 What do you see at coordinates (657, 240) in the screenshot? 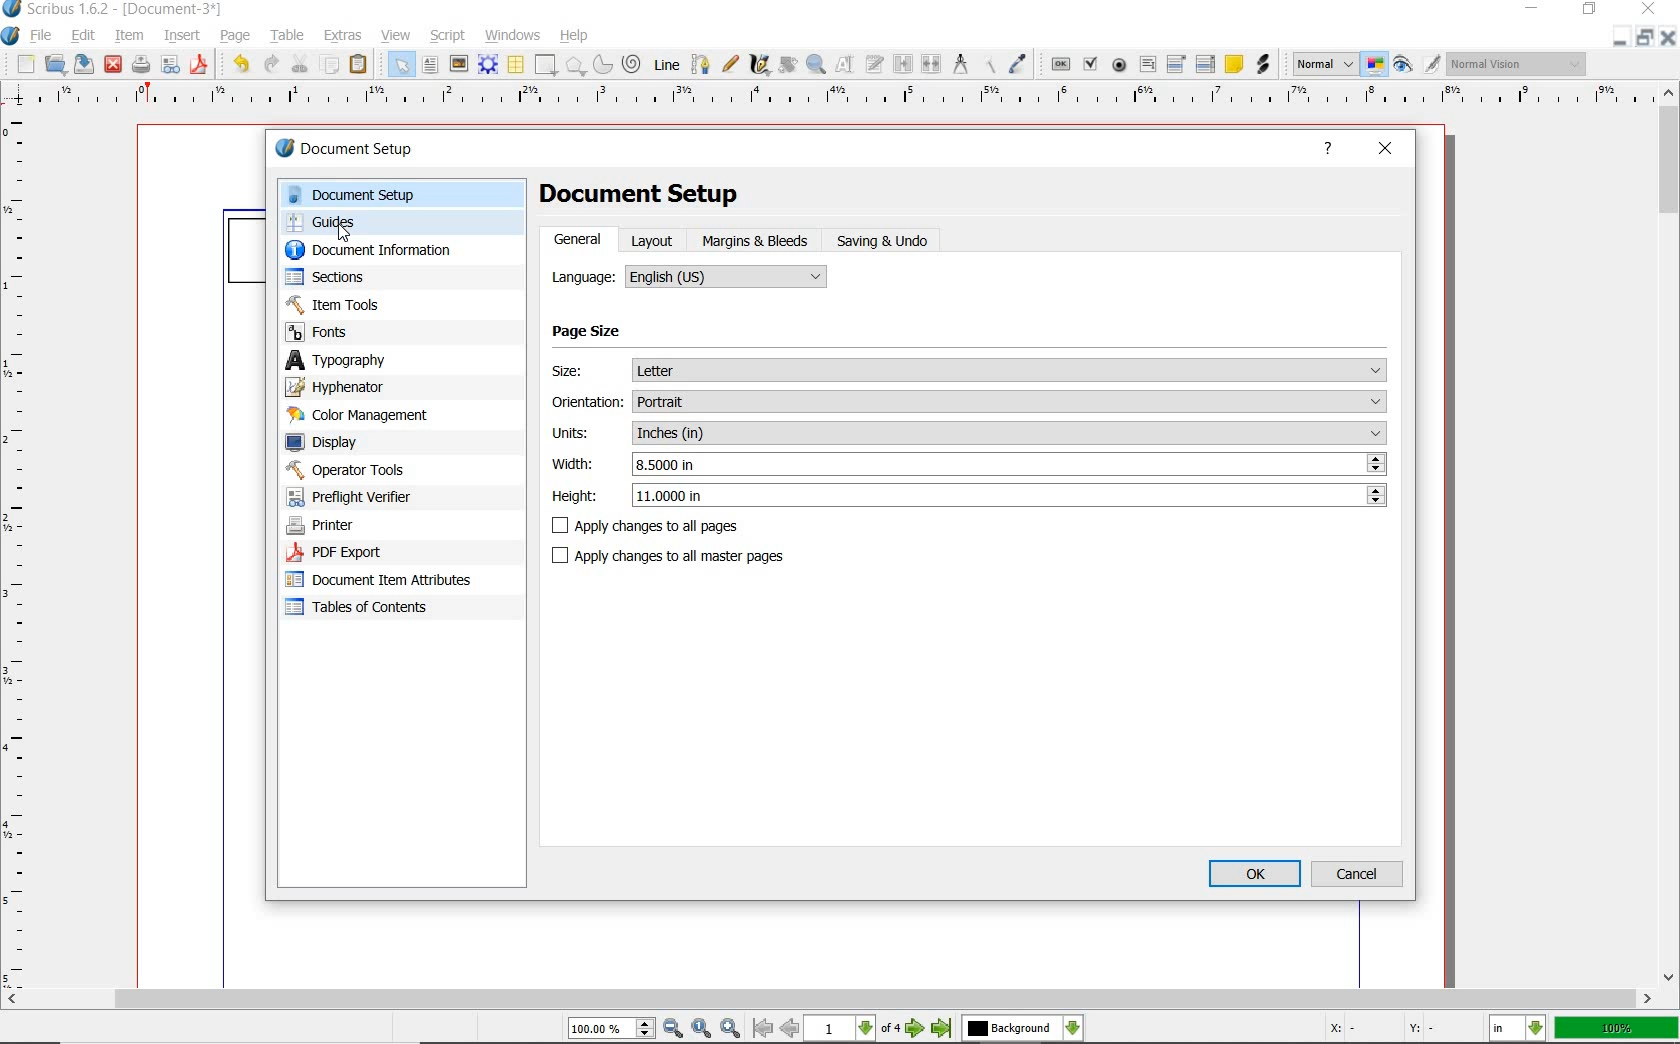
I see `layout` at bounding box center [657, 240].